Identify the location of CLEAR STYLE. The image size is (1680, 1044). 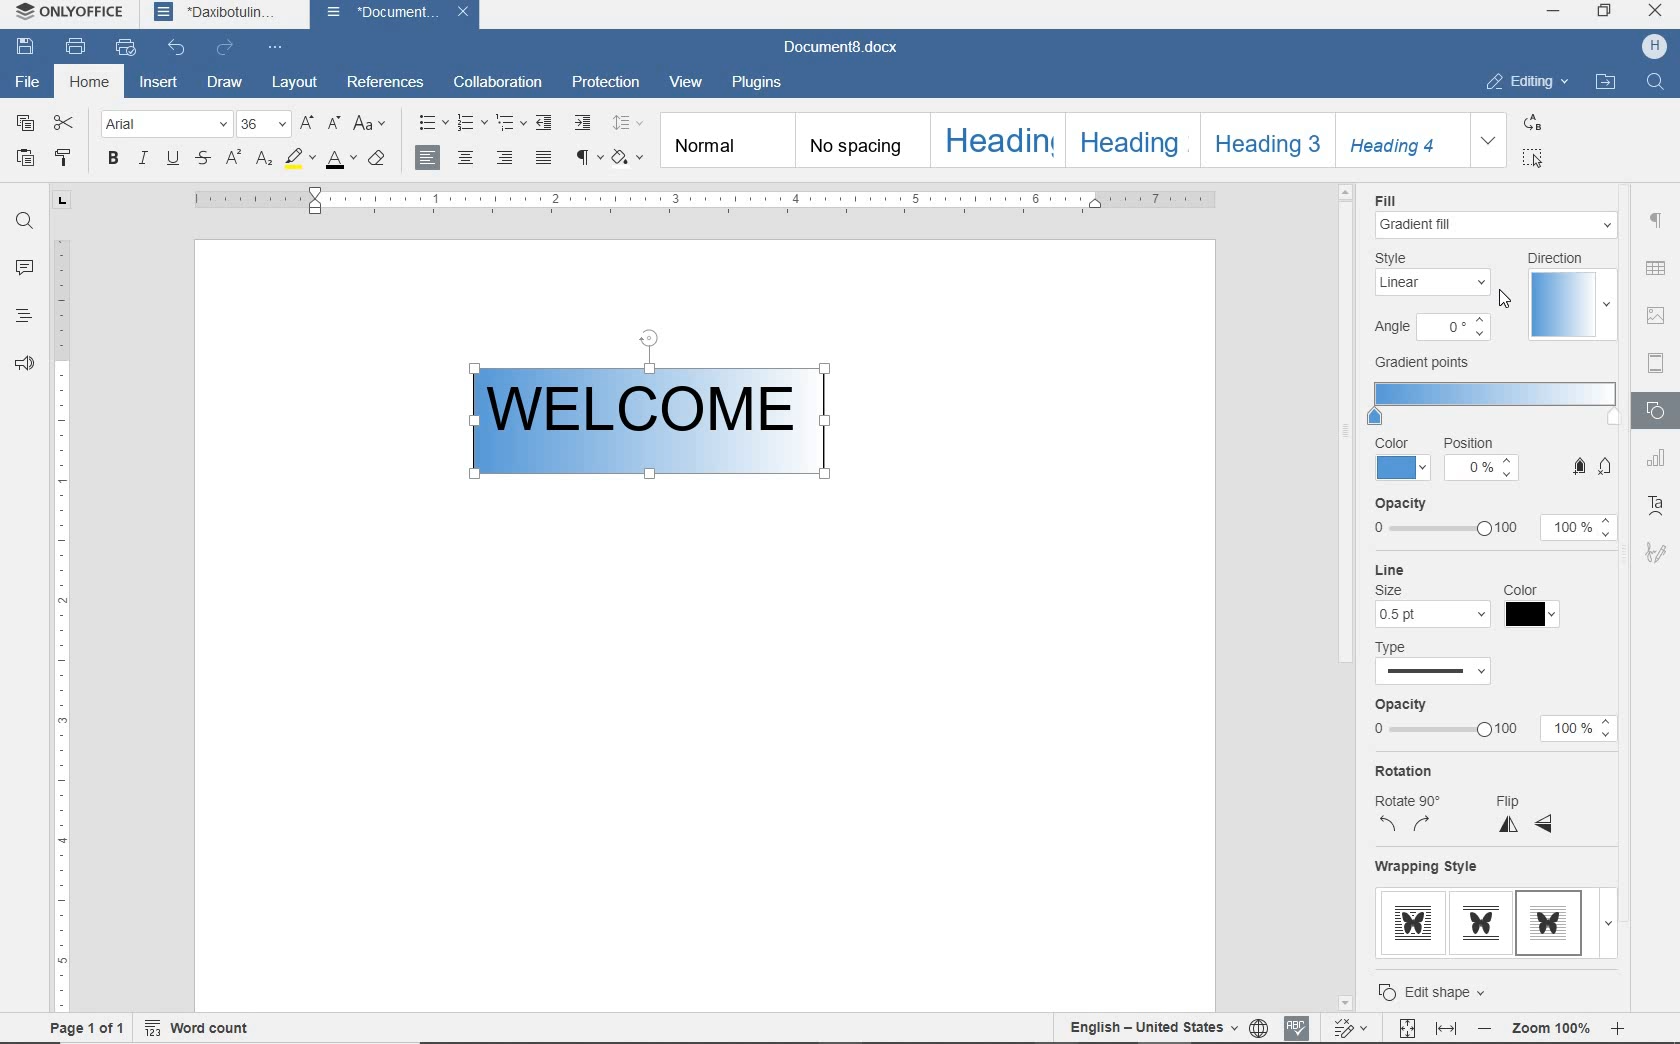
(377, 159).